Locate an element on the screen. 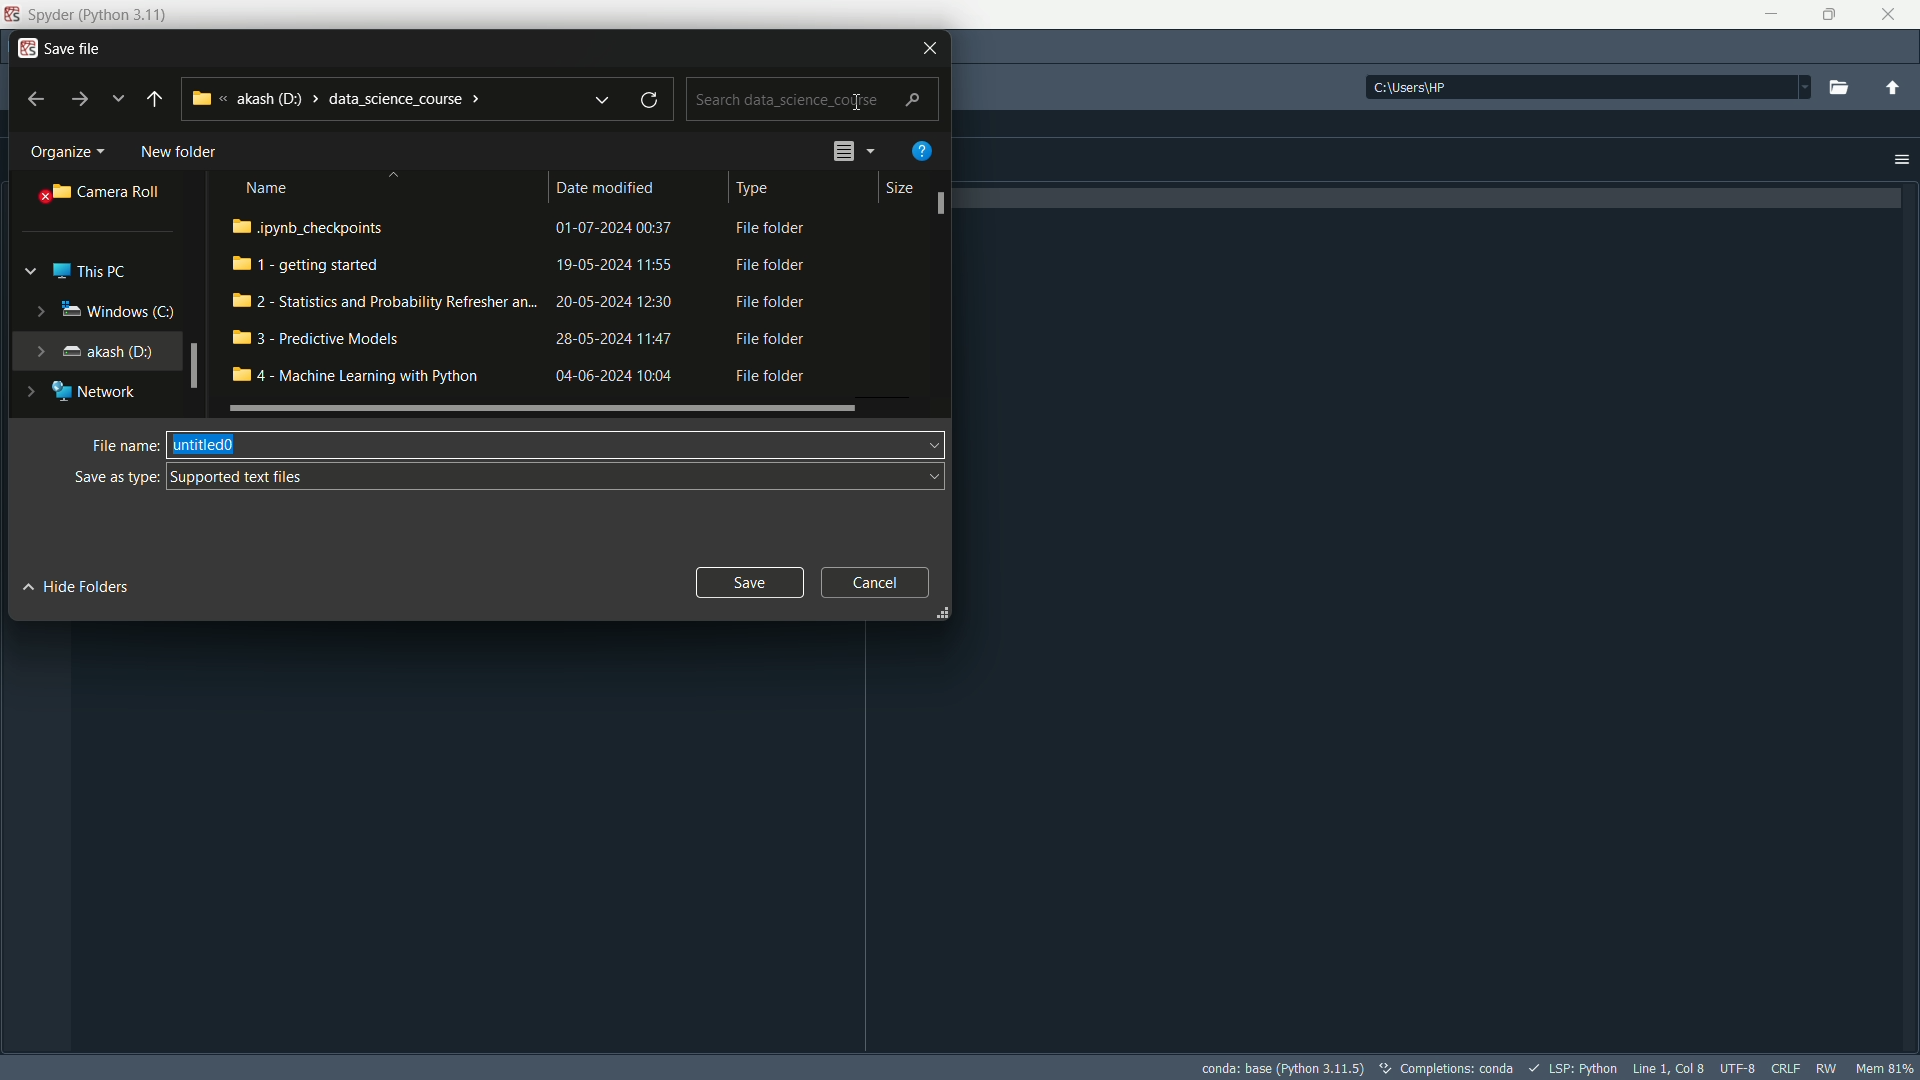 The image size is (1920, 1080). get help is located at coordinates (924, 151).